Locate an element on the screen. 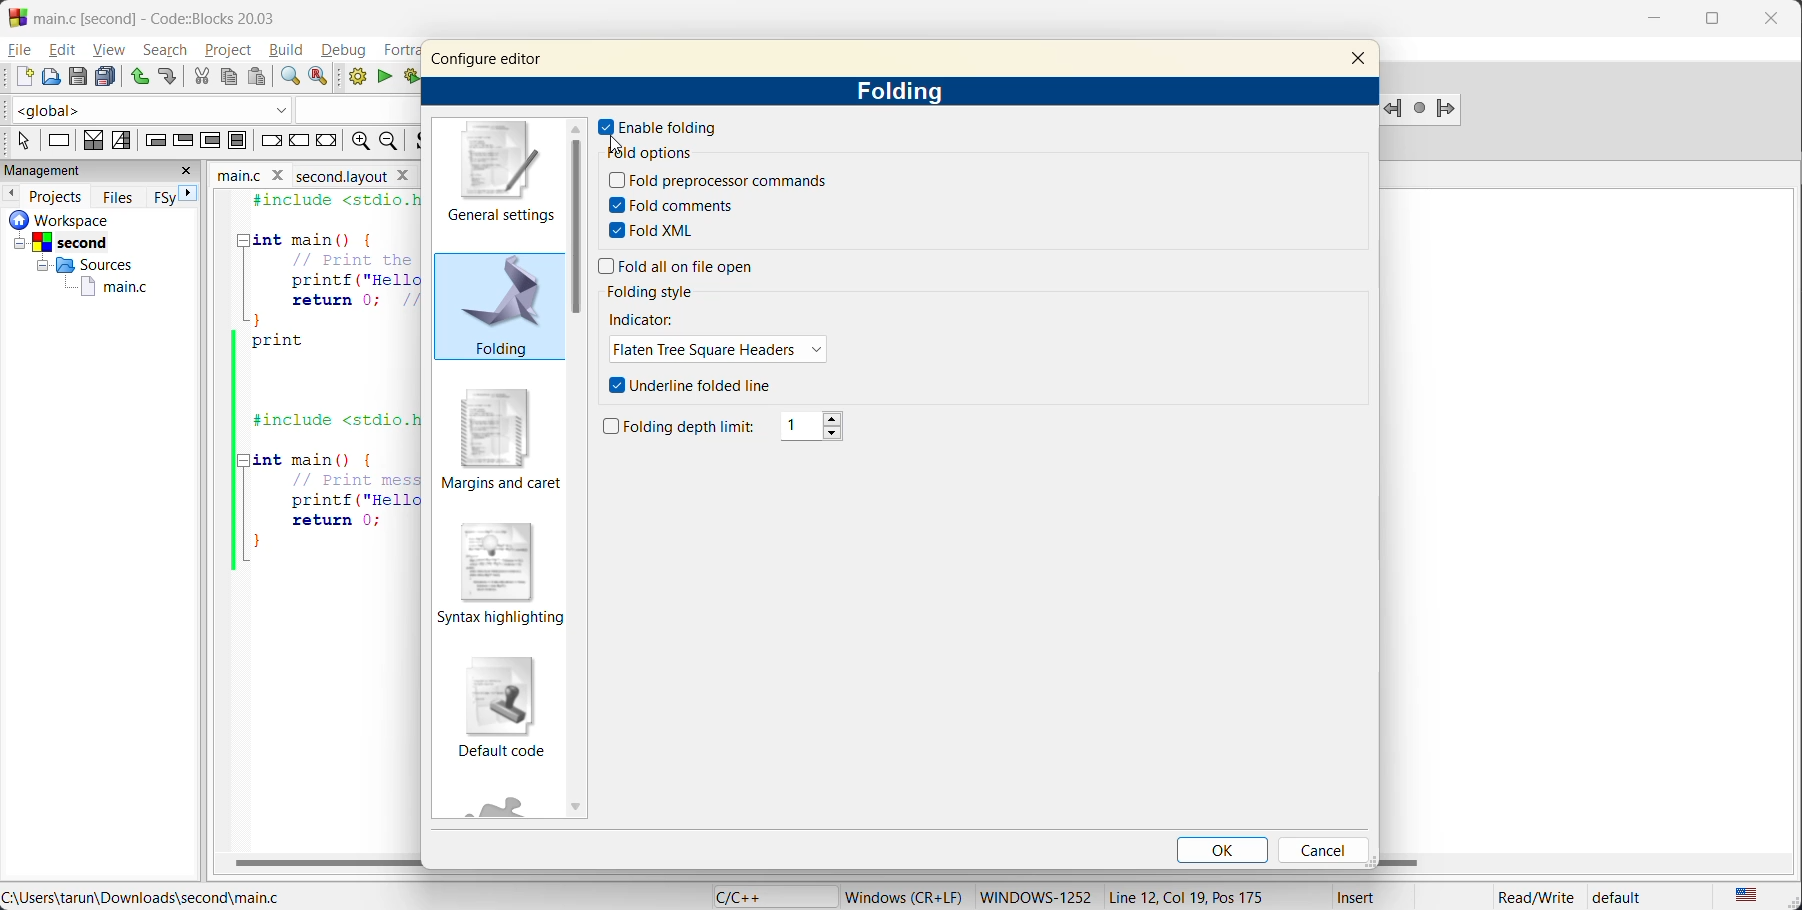 The height and width of the screenshot is (910, 1802). edit is located at coordinates (61, 51).